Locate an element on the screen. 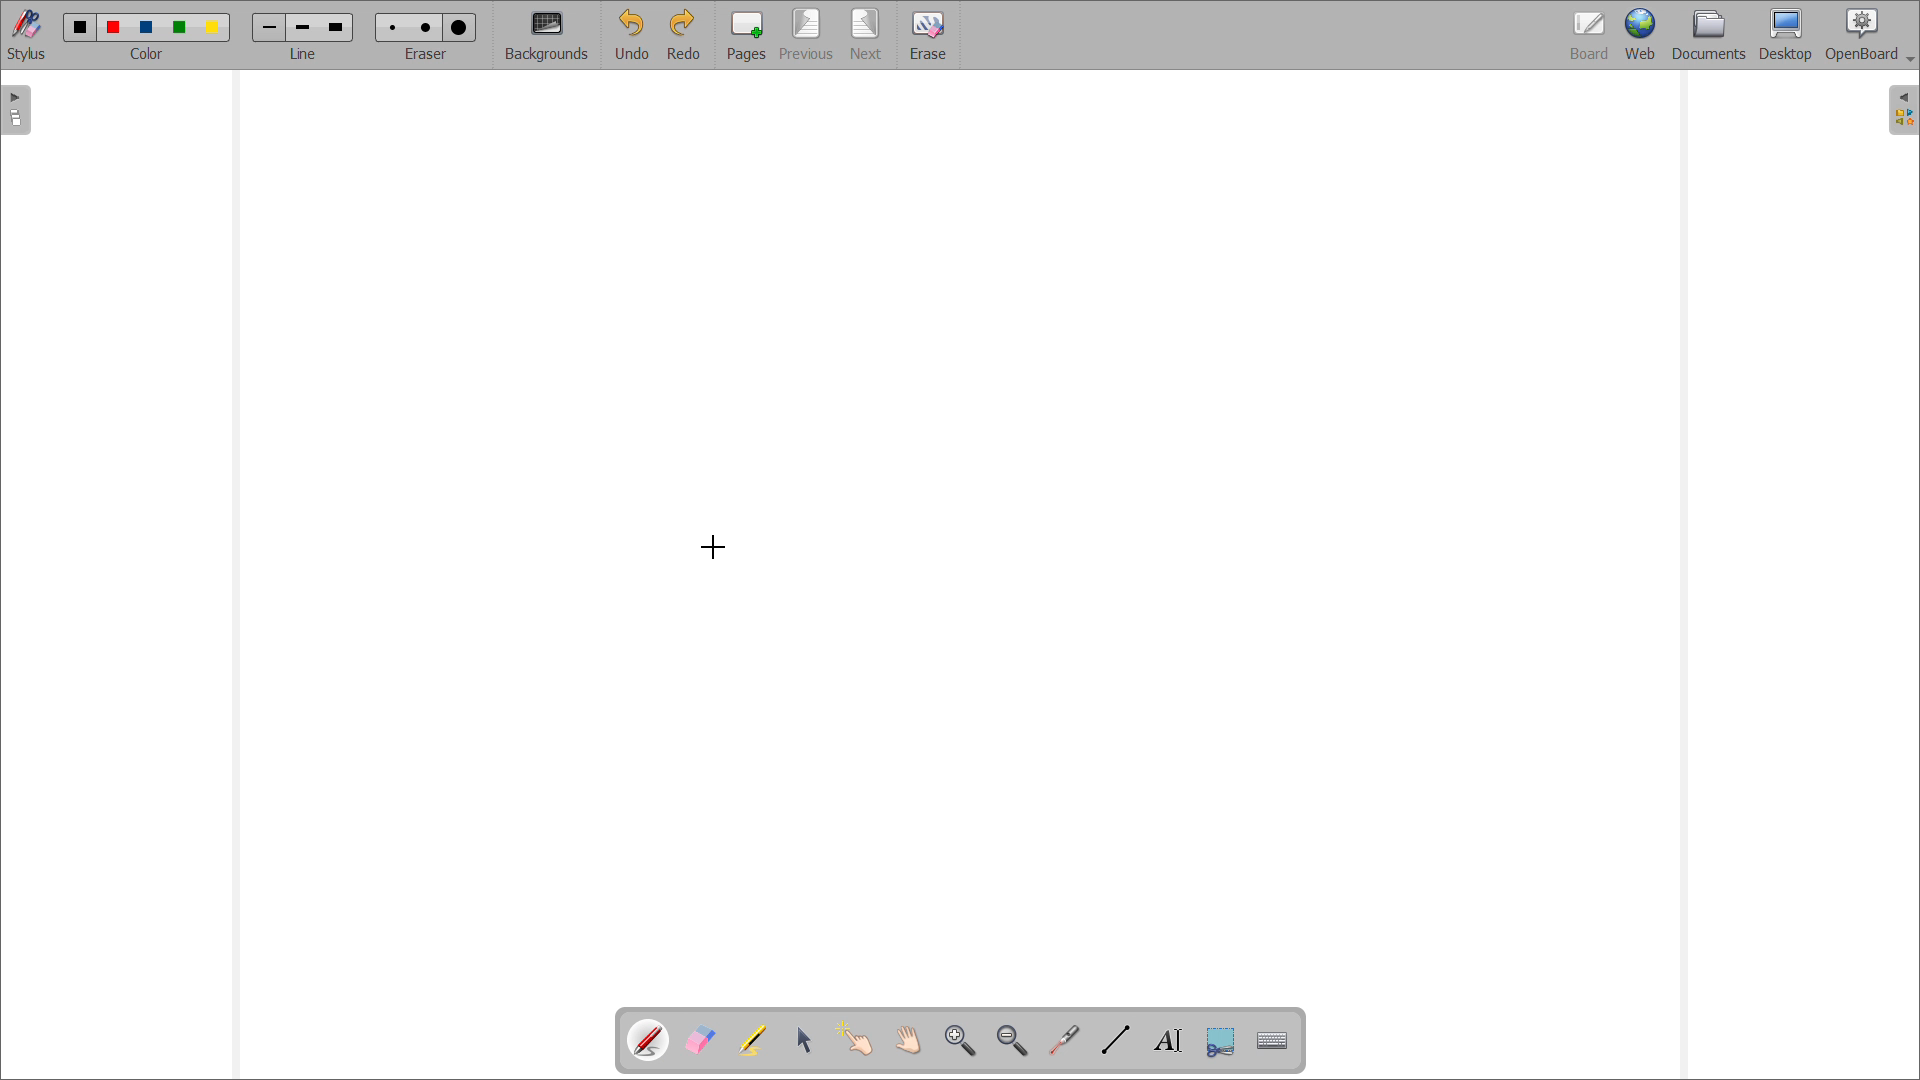 The image size is (1920, 1080). desktop is located at coordinates (1785, 35).